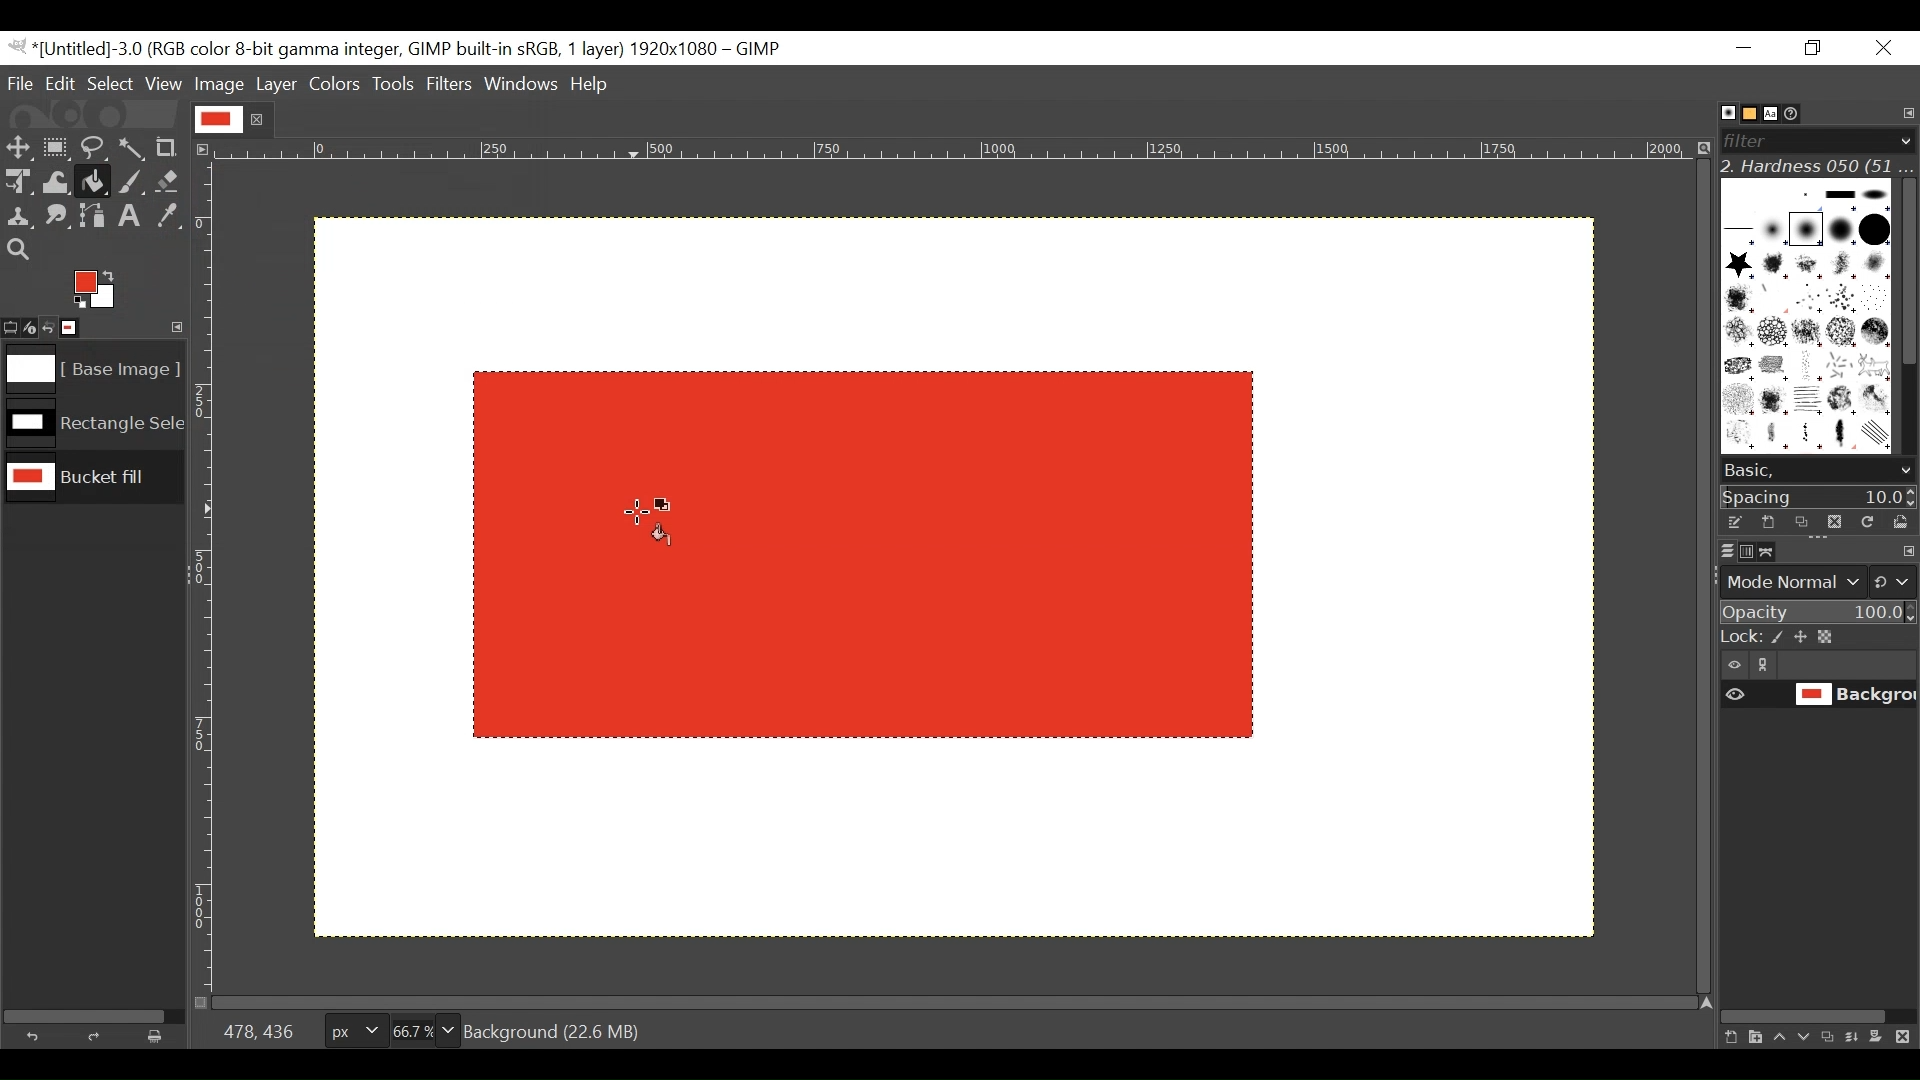 This screenshot has width=1920, height=1080. What do you see at coordinates (1715, 550) in the screenshot?
I see `Layers` at bounding box center [1715, 550].